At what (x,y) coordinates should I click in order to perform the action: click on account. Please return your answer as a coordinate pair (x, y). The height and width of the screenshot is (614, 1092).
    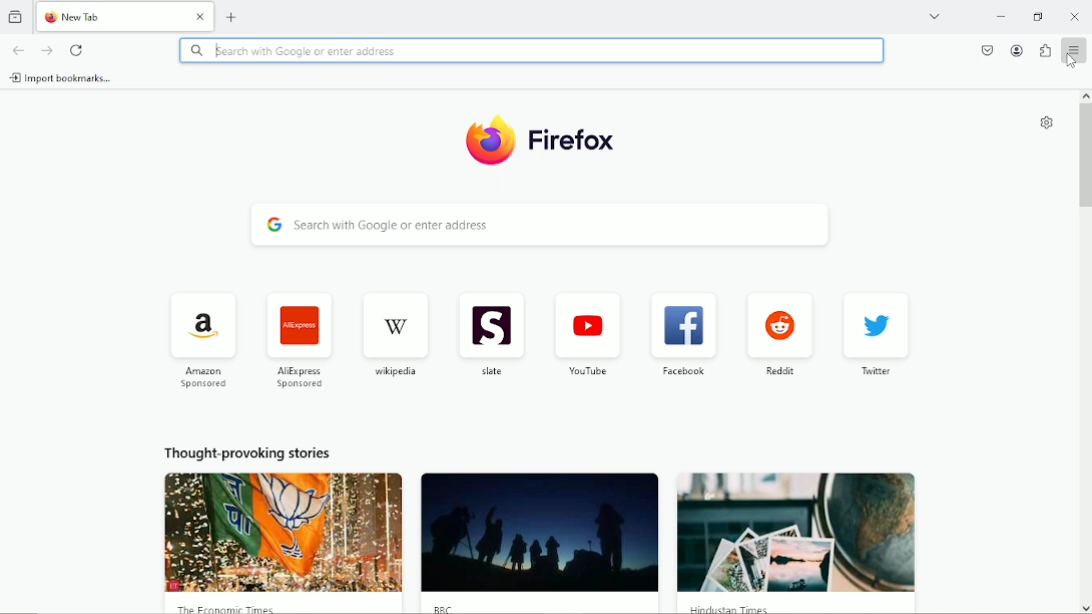
    Looking at the image, I should click on (1017, 50).